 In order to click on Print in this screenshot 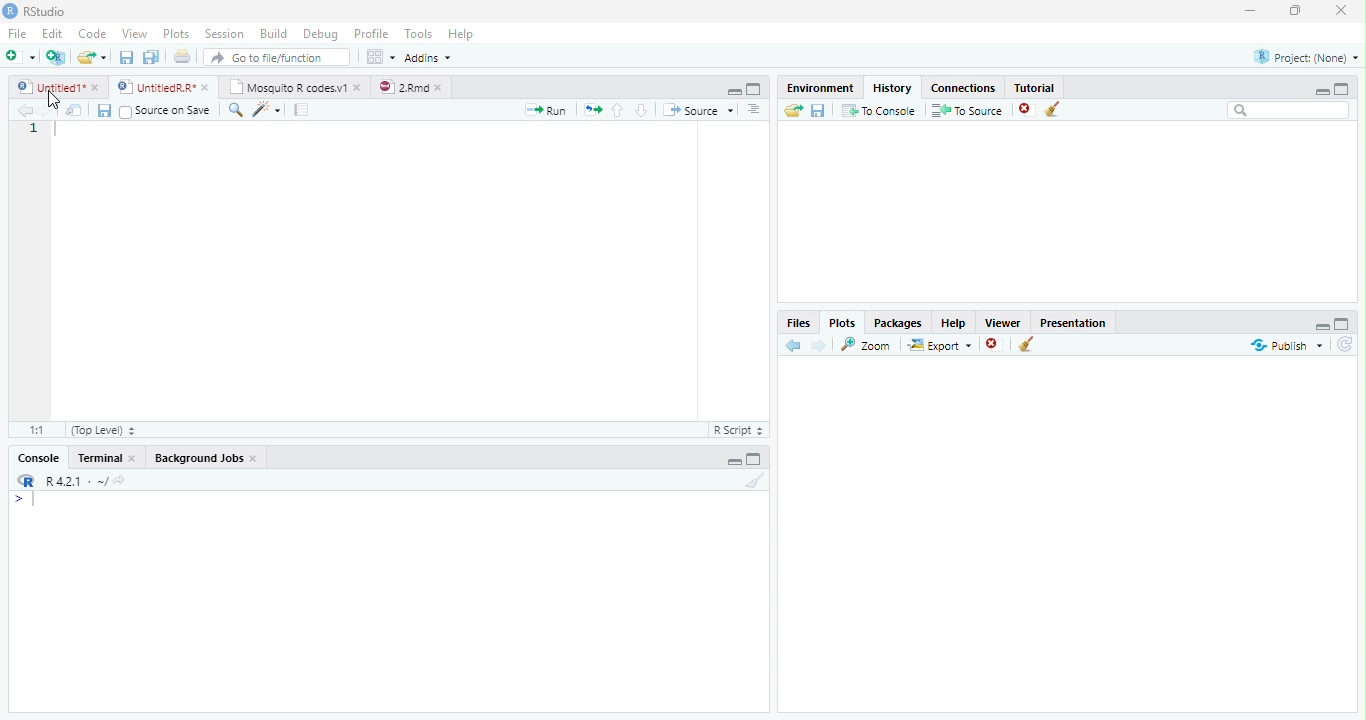, I will do `click(182, 56)`.